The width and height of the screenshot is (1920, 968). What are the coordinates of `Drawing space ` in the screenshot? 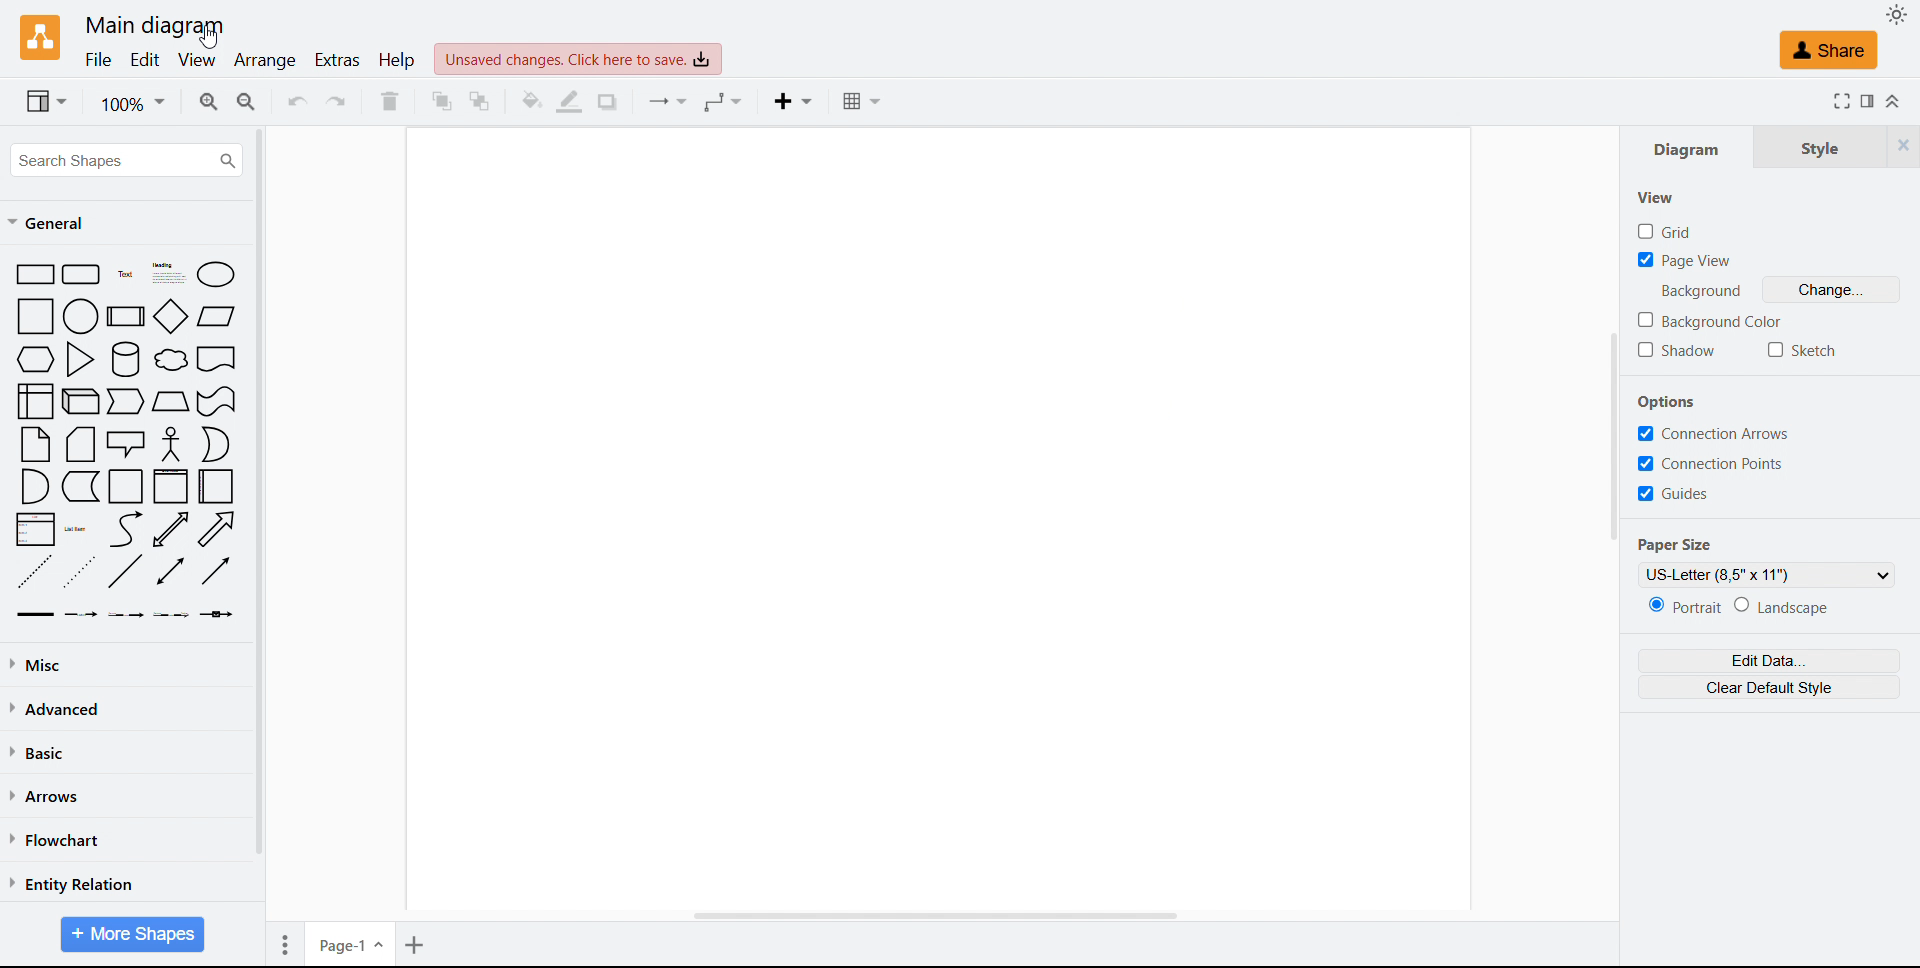 It's located at (944, 521).